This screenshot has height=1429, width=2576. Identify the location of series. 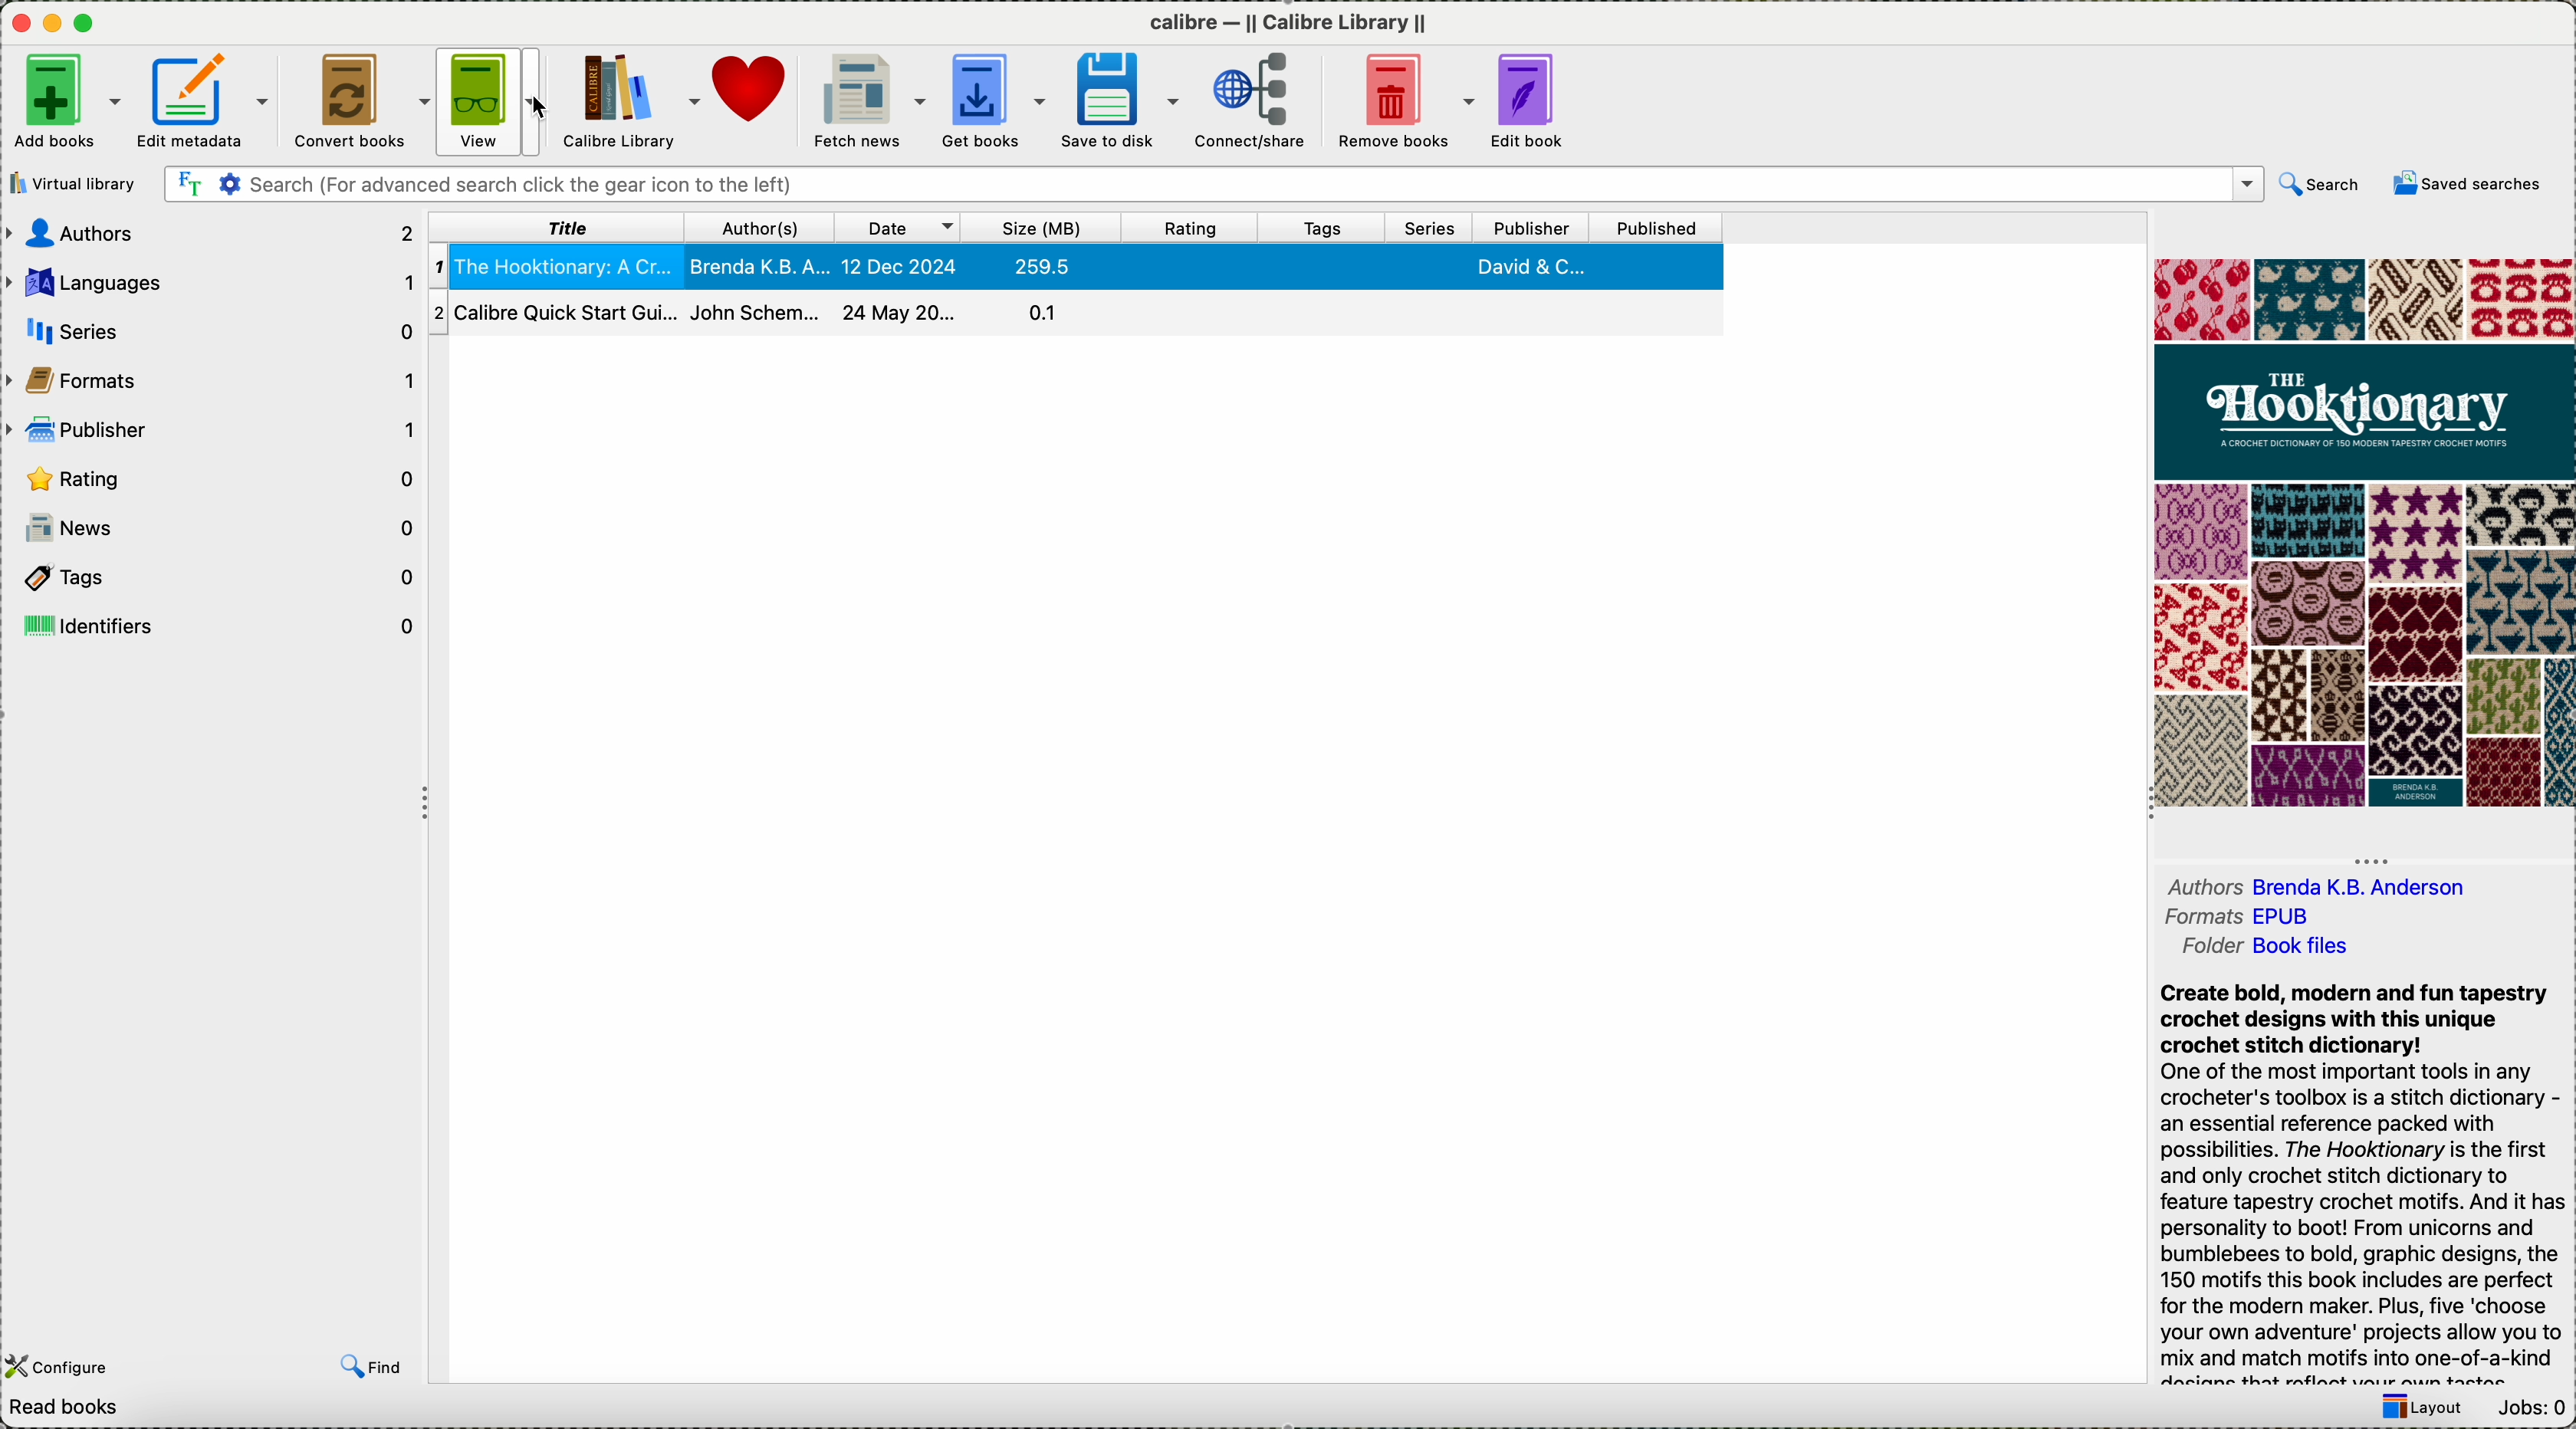
(1431, 228).